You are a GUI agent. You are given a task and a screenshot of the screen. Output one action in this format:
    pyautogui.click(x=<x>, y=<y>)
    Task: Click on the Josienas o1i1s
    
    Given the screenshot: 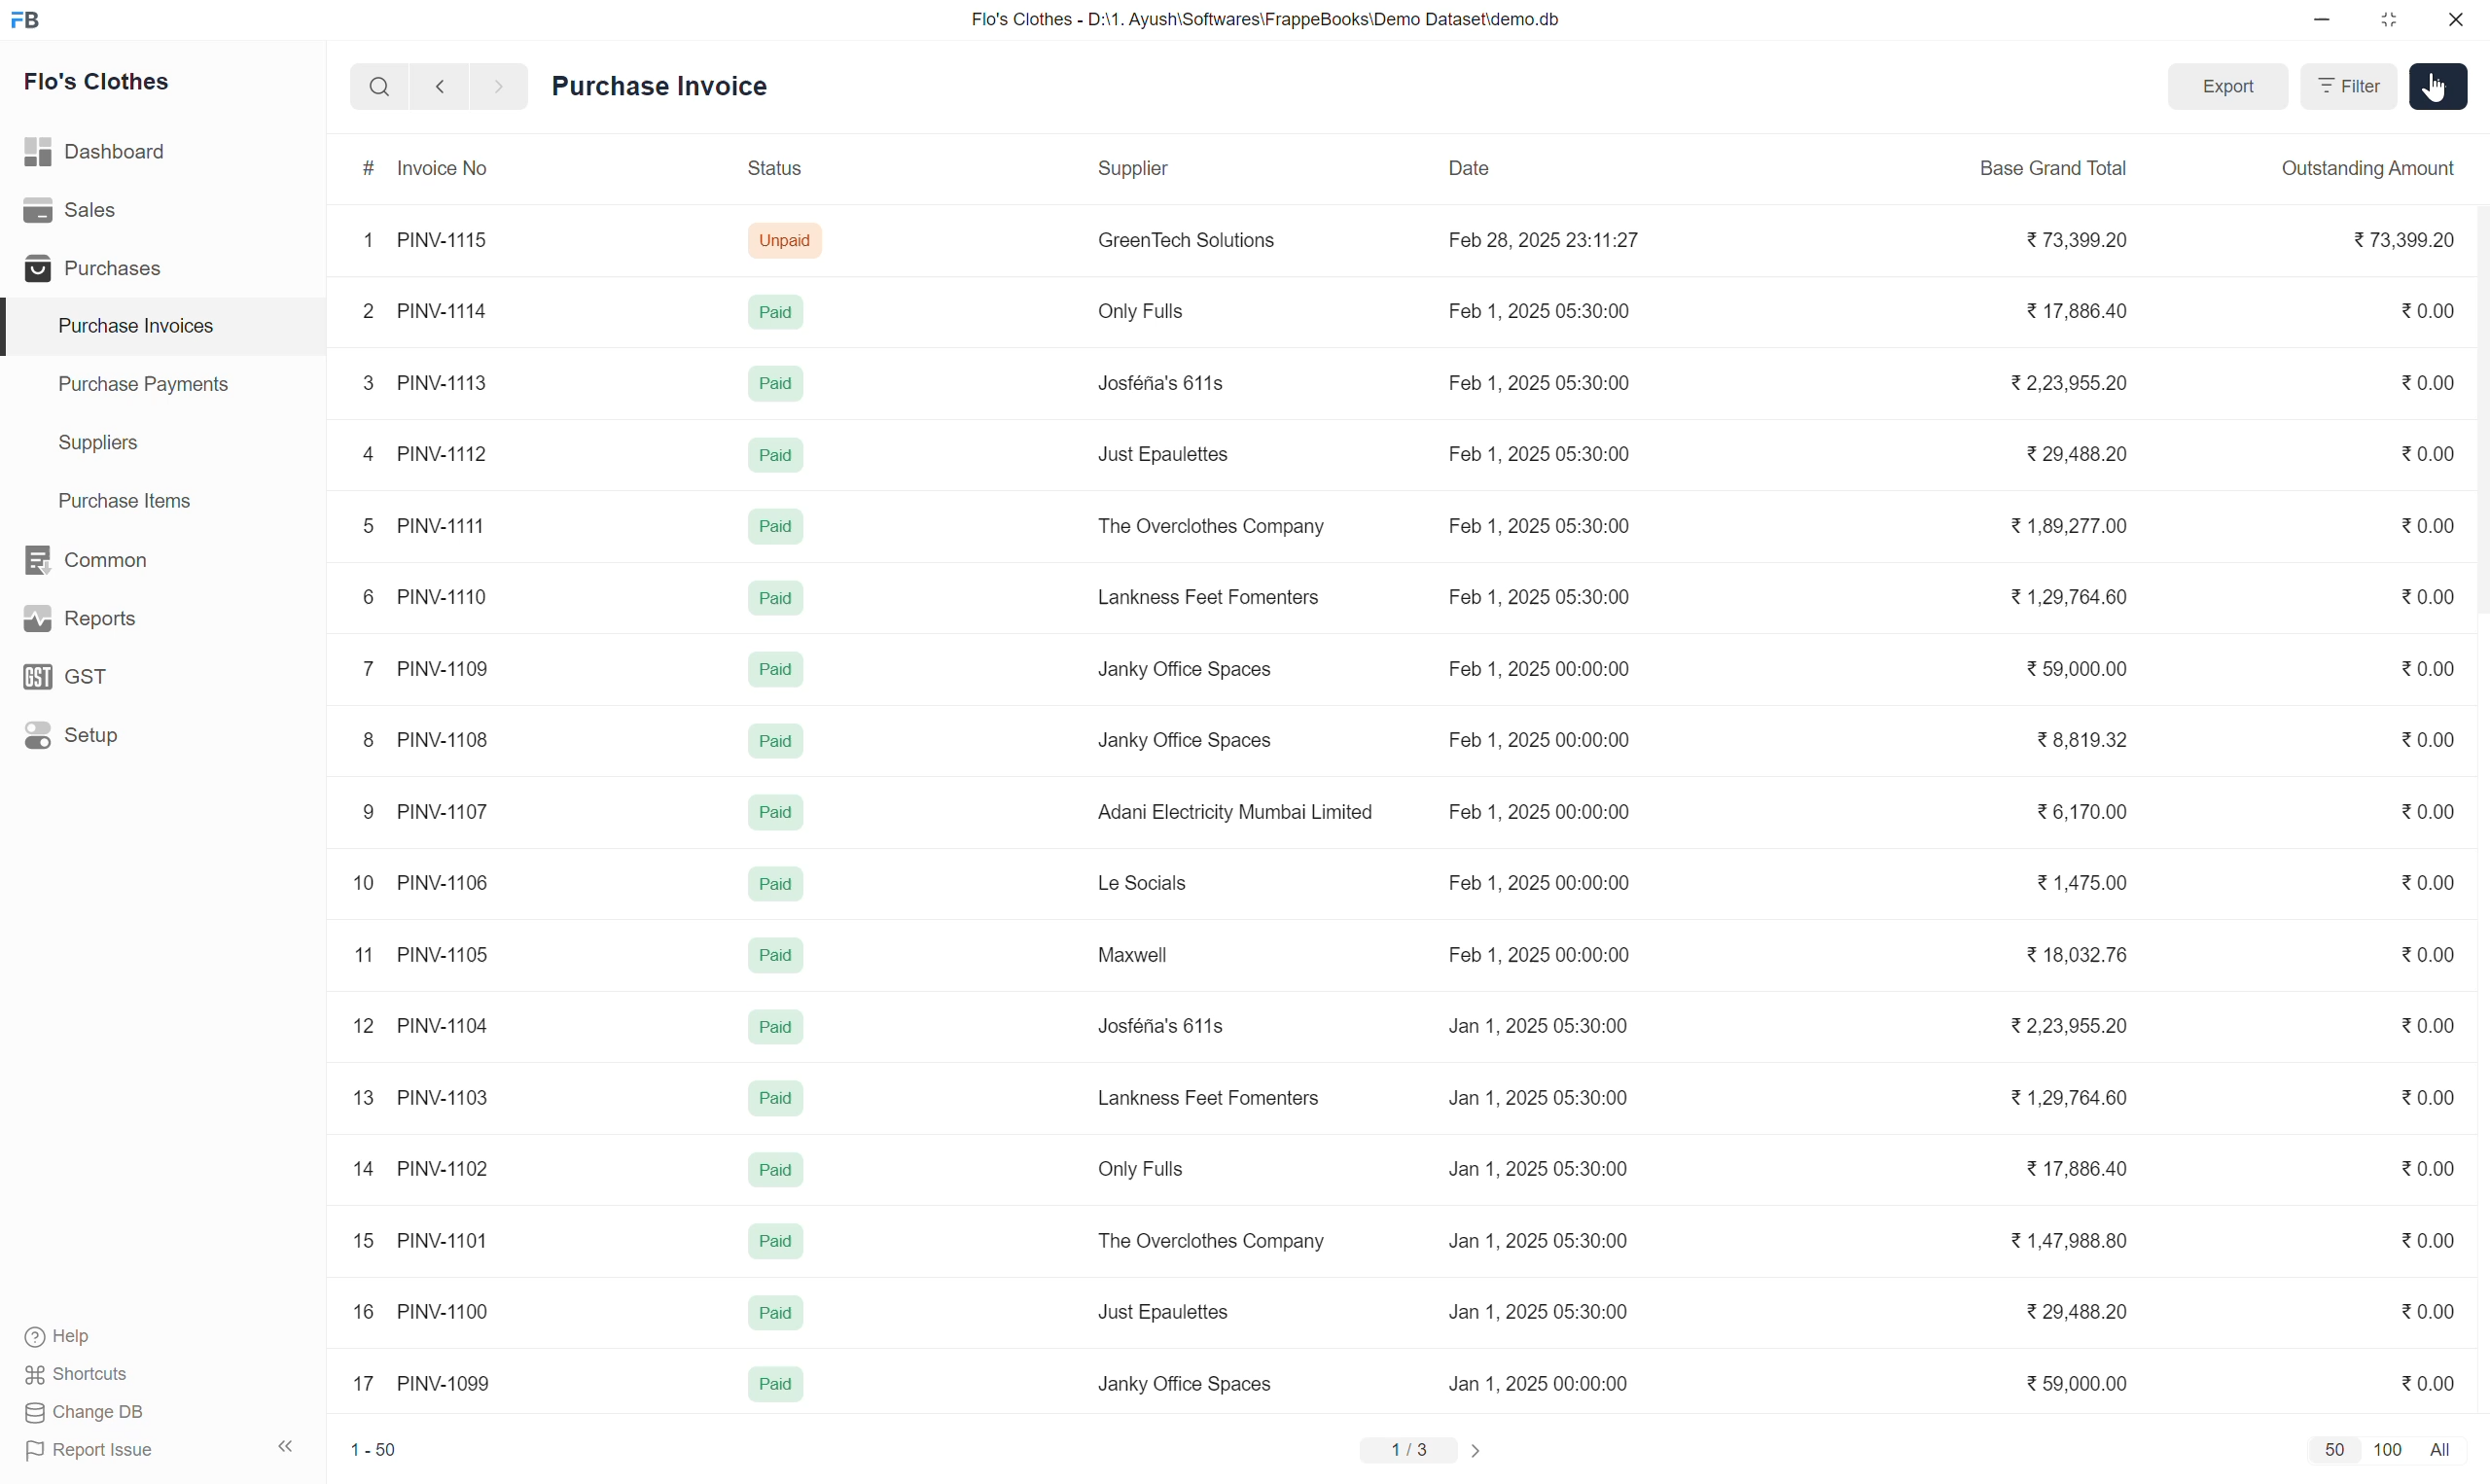 What is the action you would take?
    pyautogui.click(x=1166, y=1030)
    